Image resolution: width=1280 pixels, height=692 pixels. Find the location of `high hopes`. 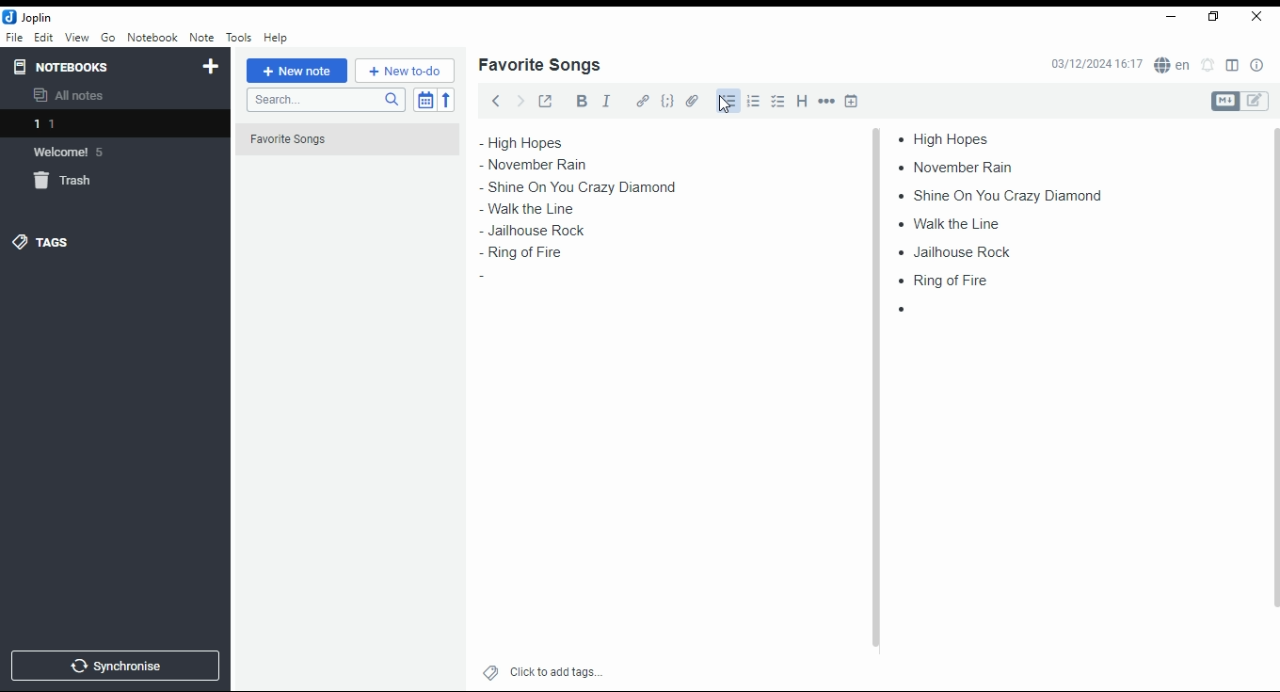

high hopes is located at coordinates (953, 139).